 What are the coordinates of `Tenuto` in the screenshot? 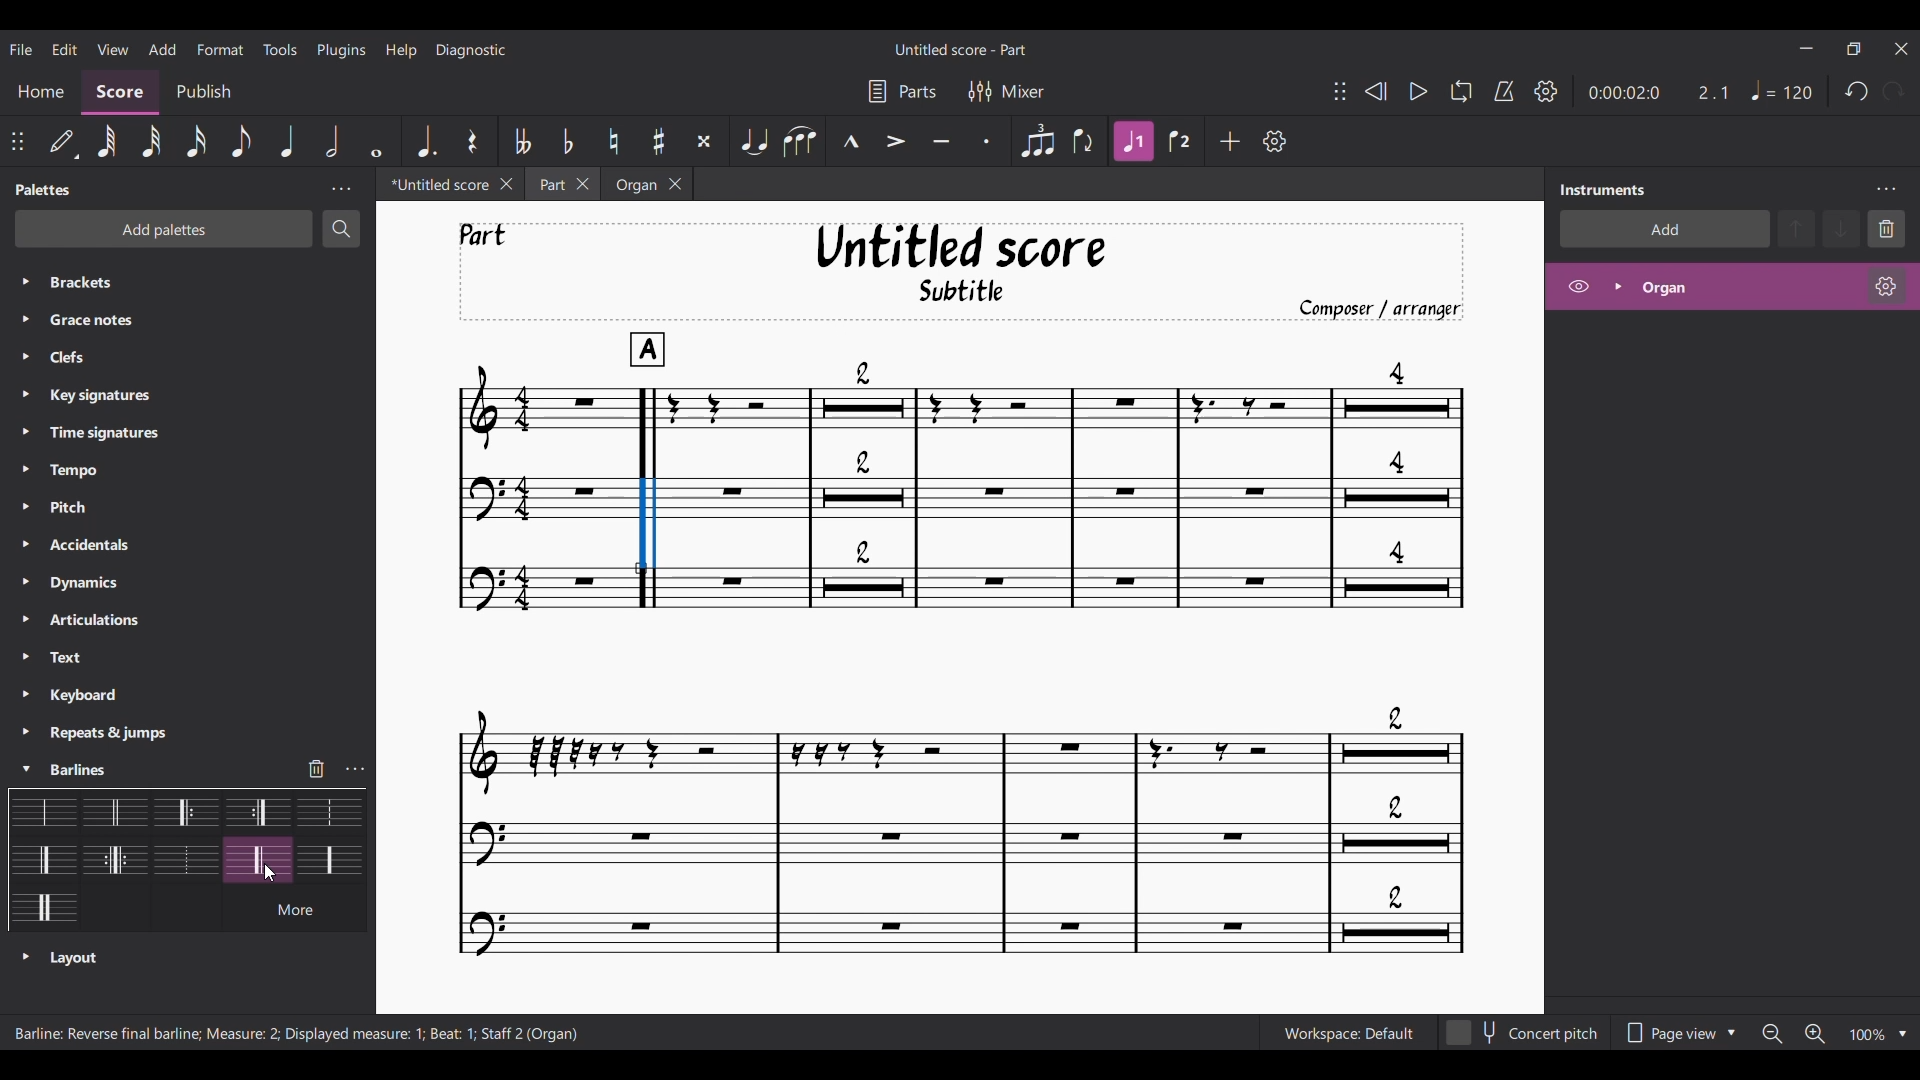 It's located at (942, 141).